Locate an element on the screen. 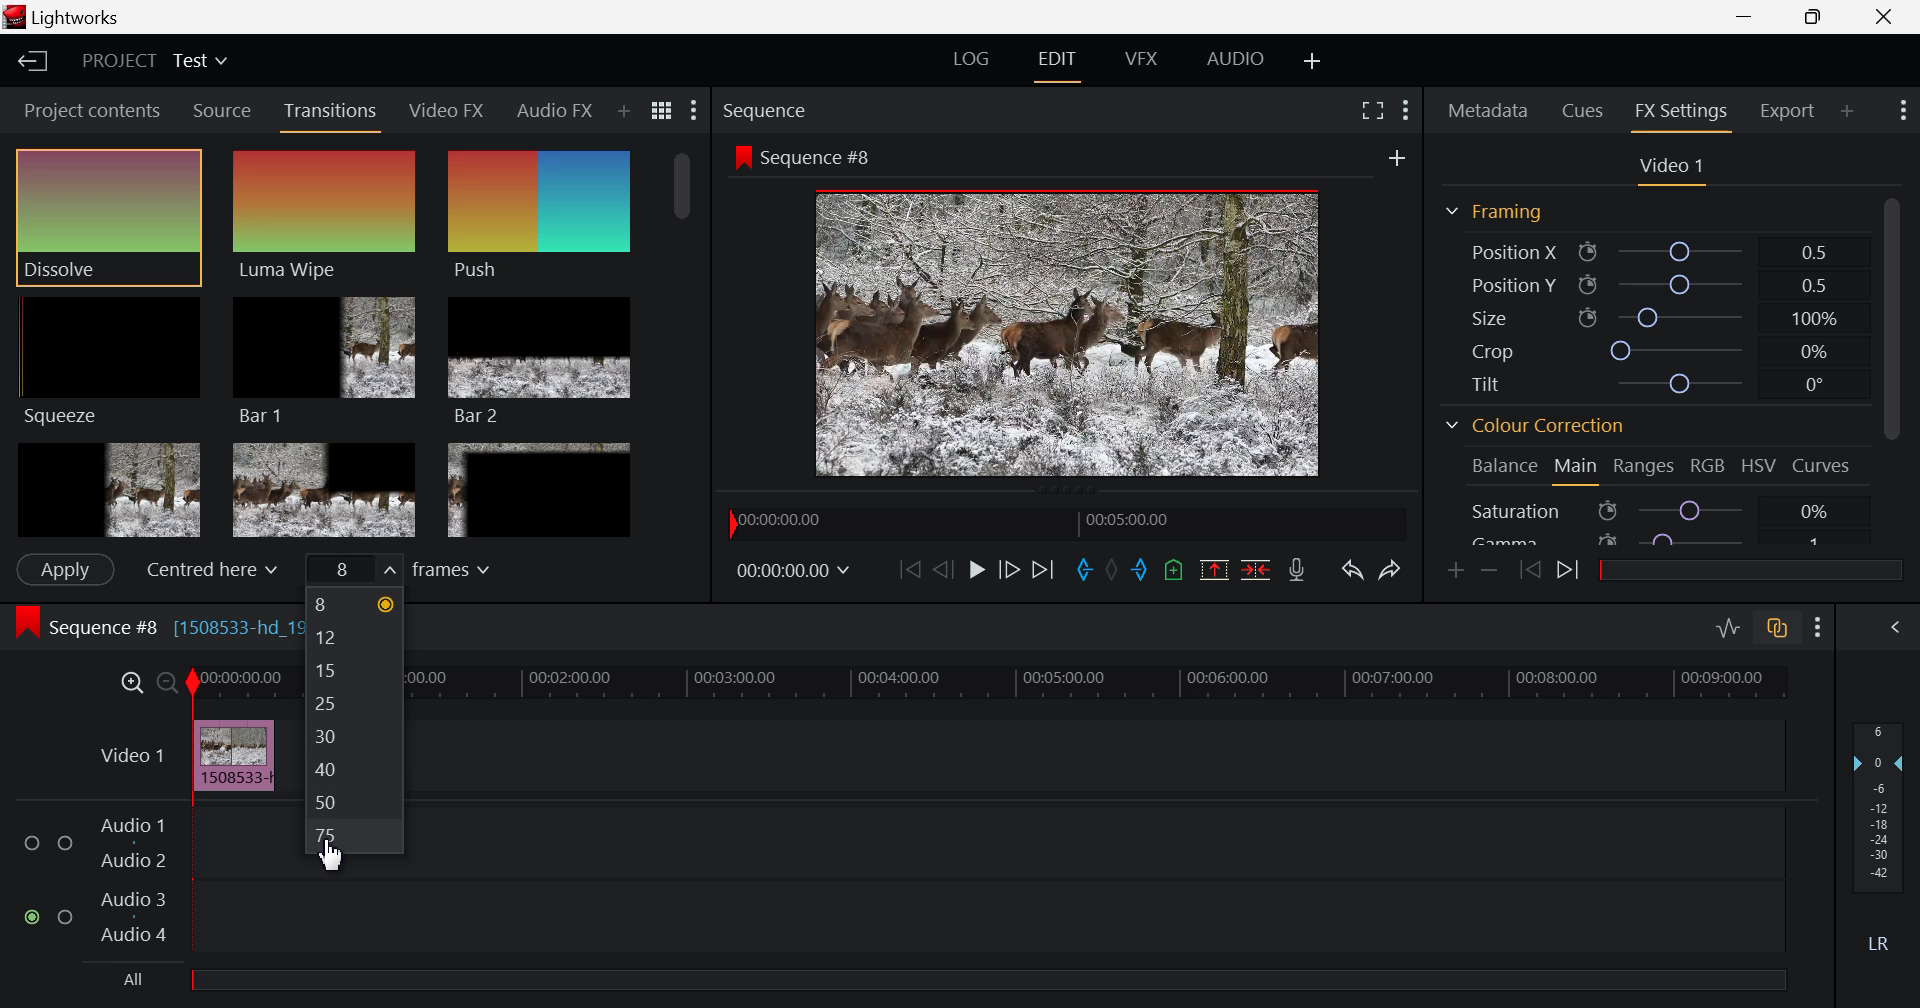  Video Settings is located at coordinates (1672, 171).